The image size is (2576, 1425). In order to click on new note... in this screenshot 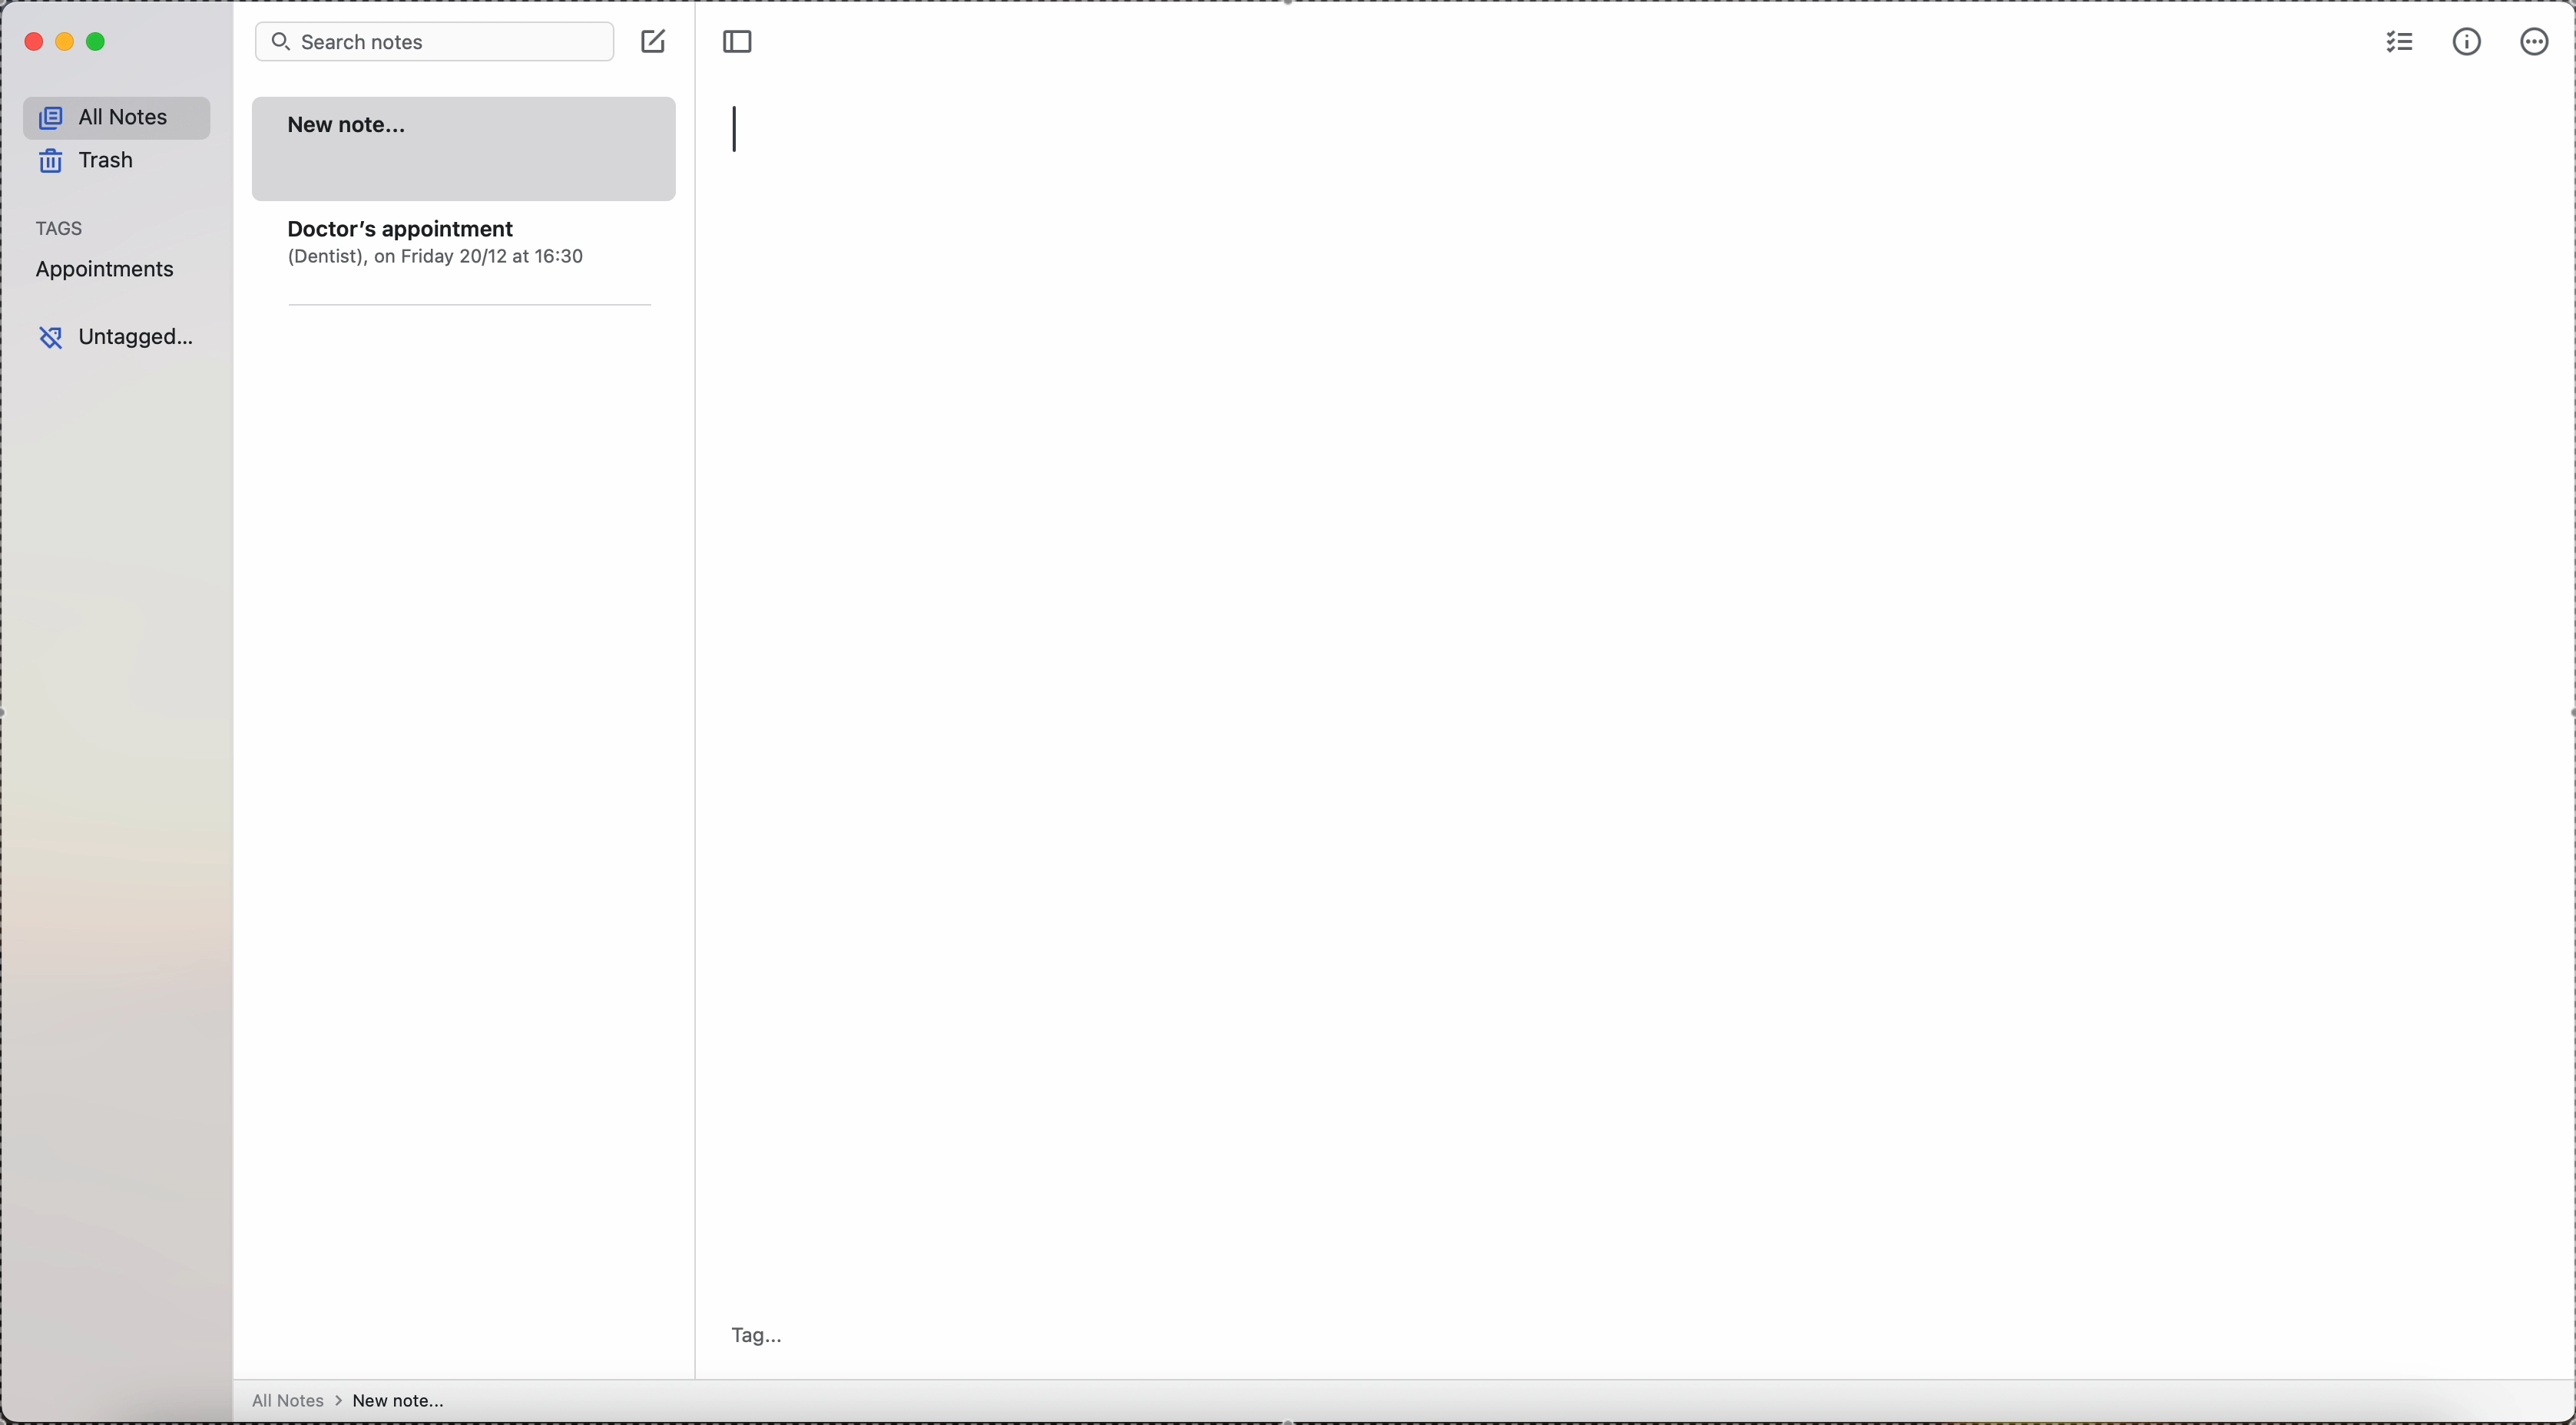, I will do `click(467, 152)`.